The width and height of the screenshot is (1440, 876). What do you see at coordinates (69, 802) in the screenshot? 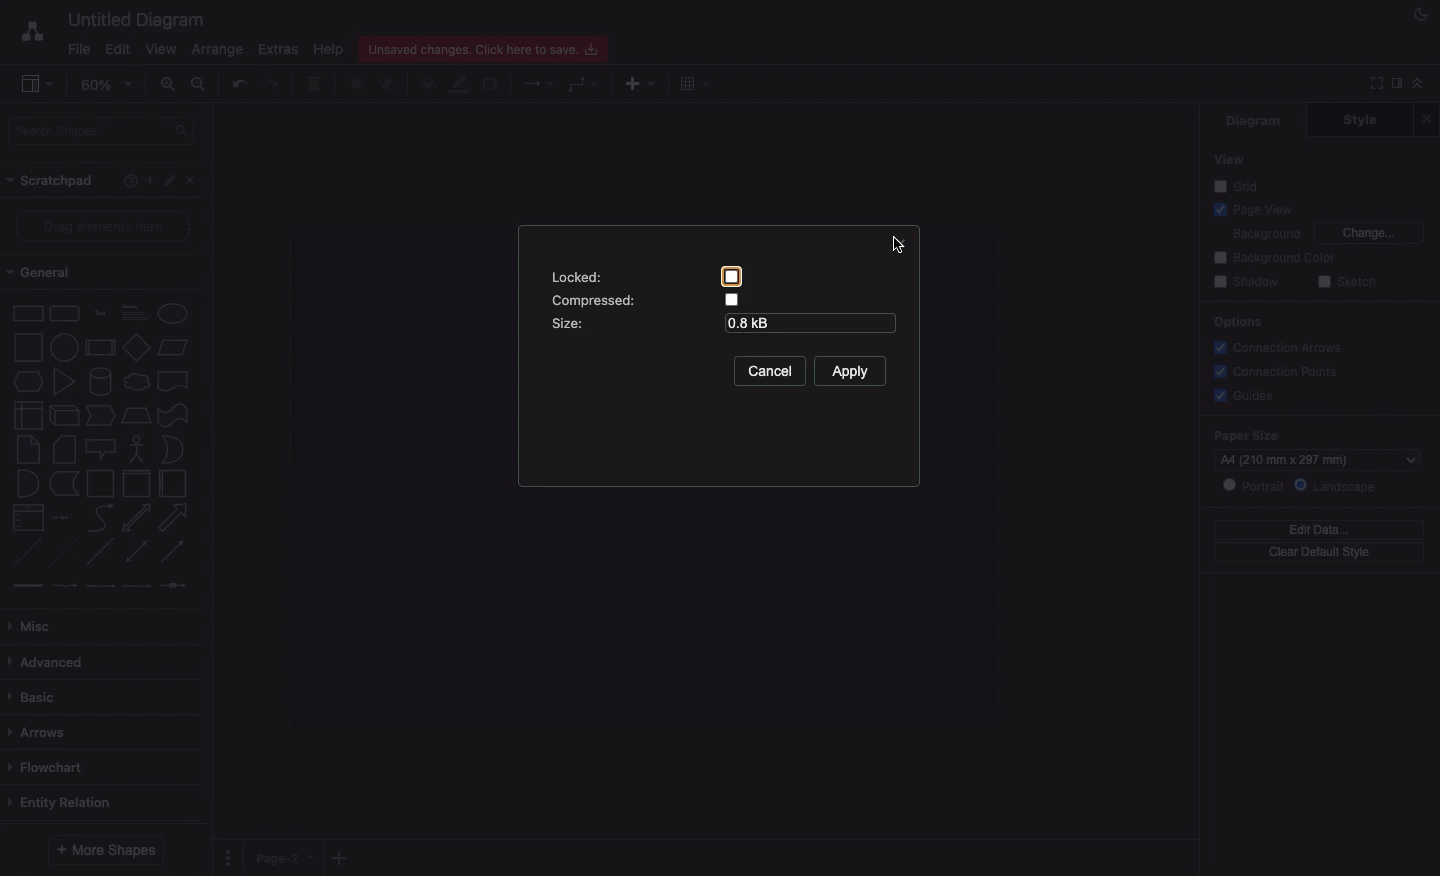
I see `Entity relation` at bounding box center [69, 802].